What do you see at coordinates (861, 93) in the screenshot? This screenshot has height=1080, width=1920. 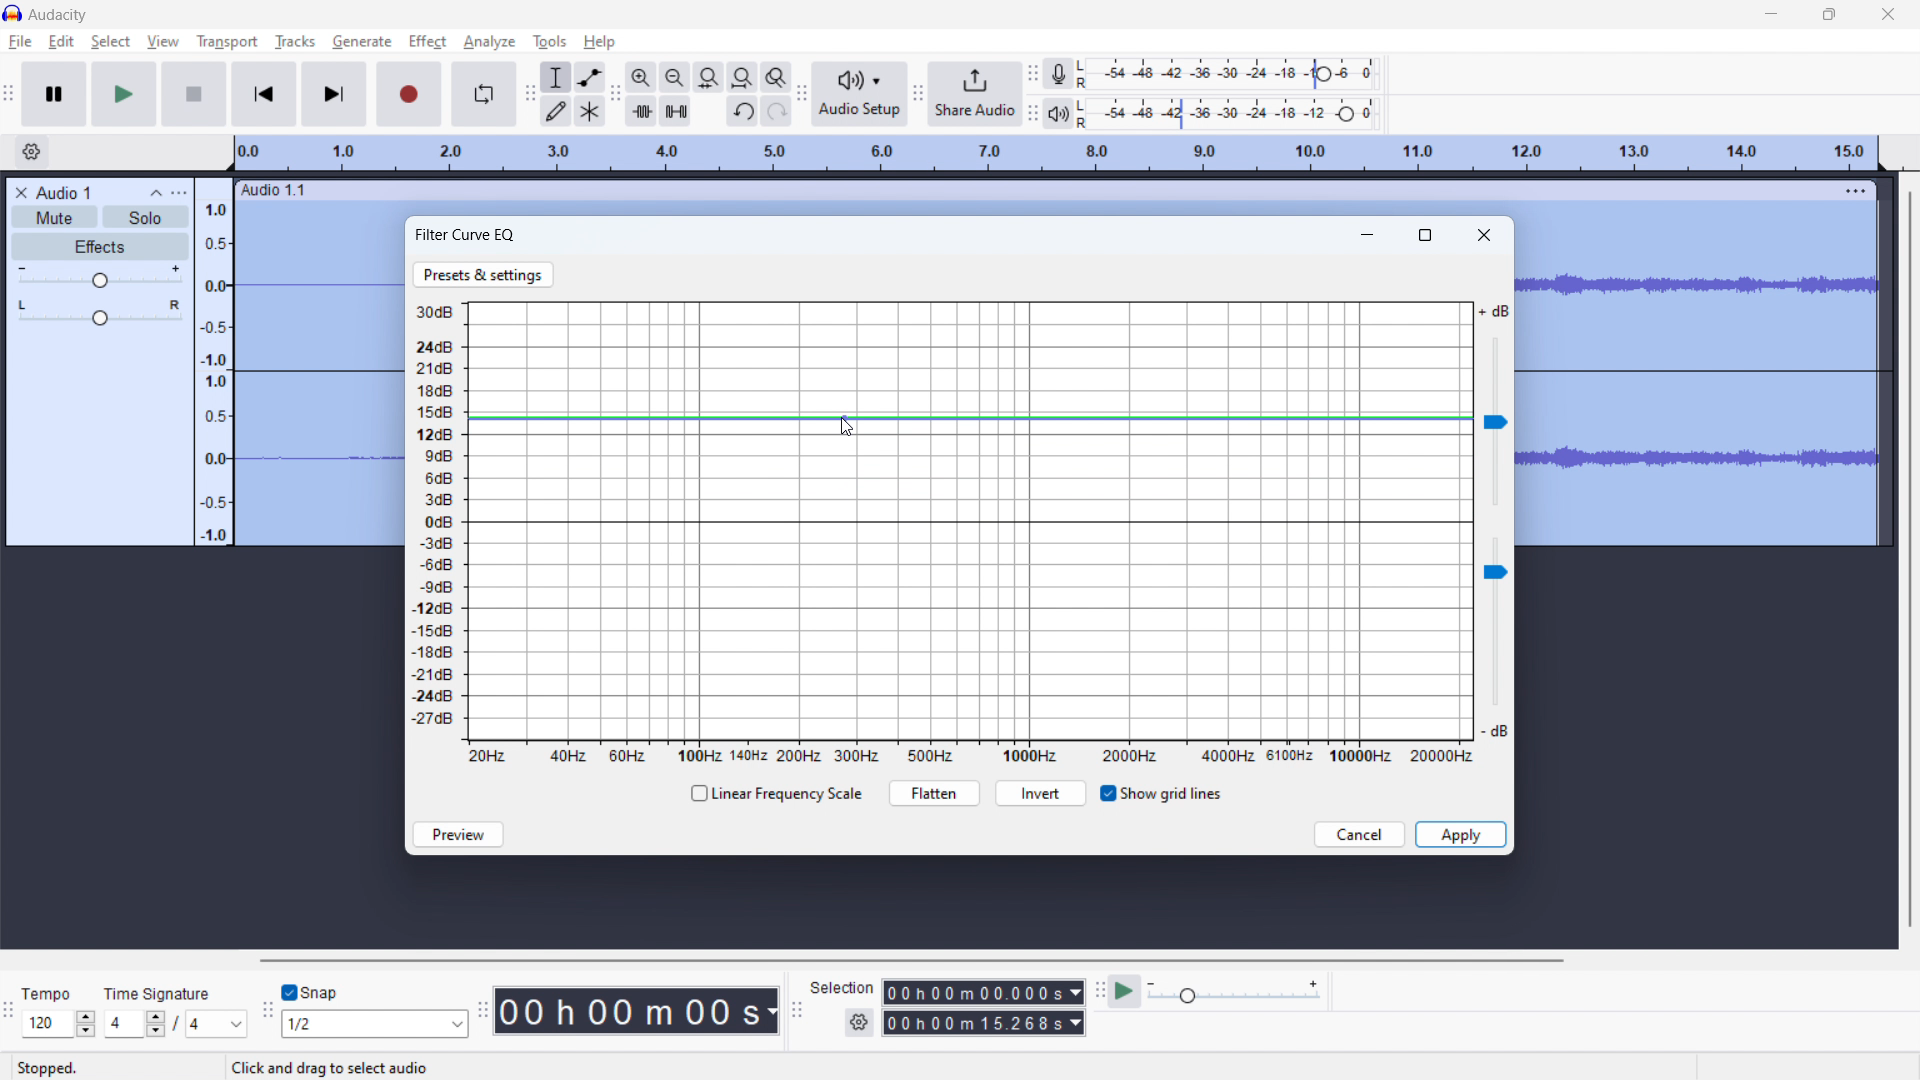 I see `audio setup` at bounding box center [861, 93].